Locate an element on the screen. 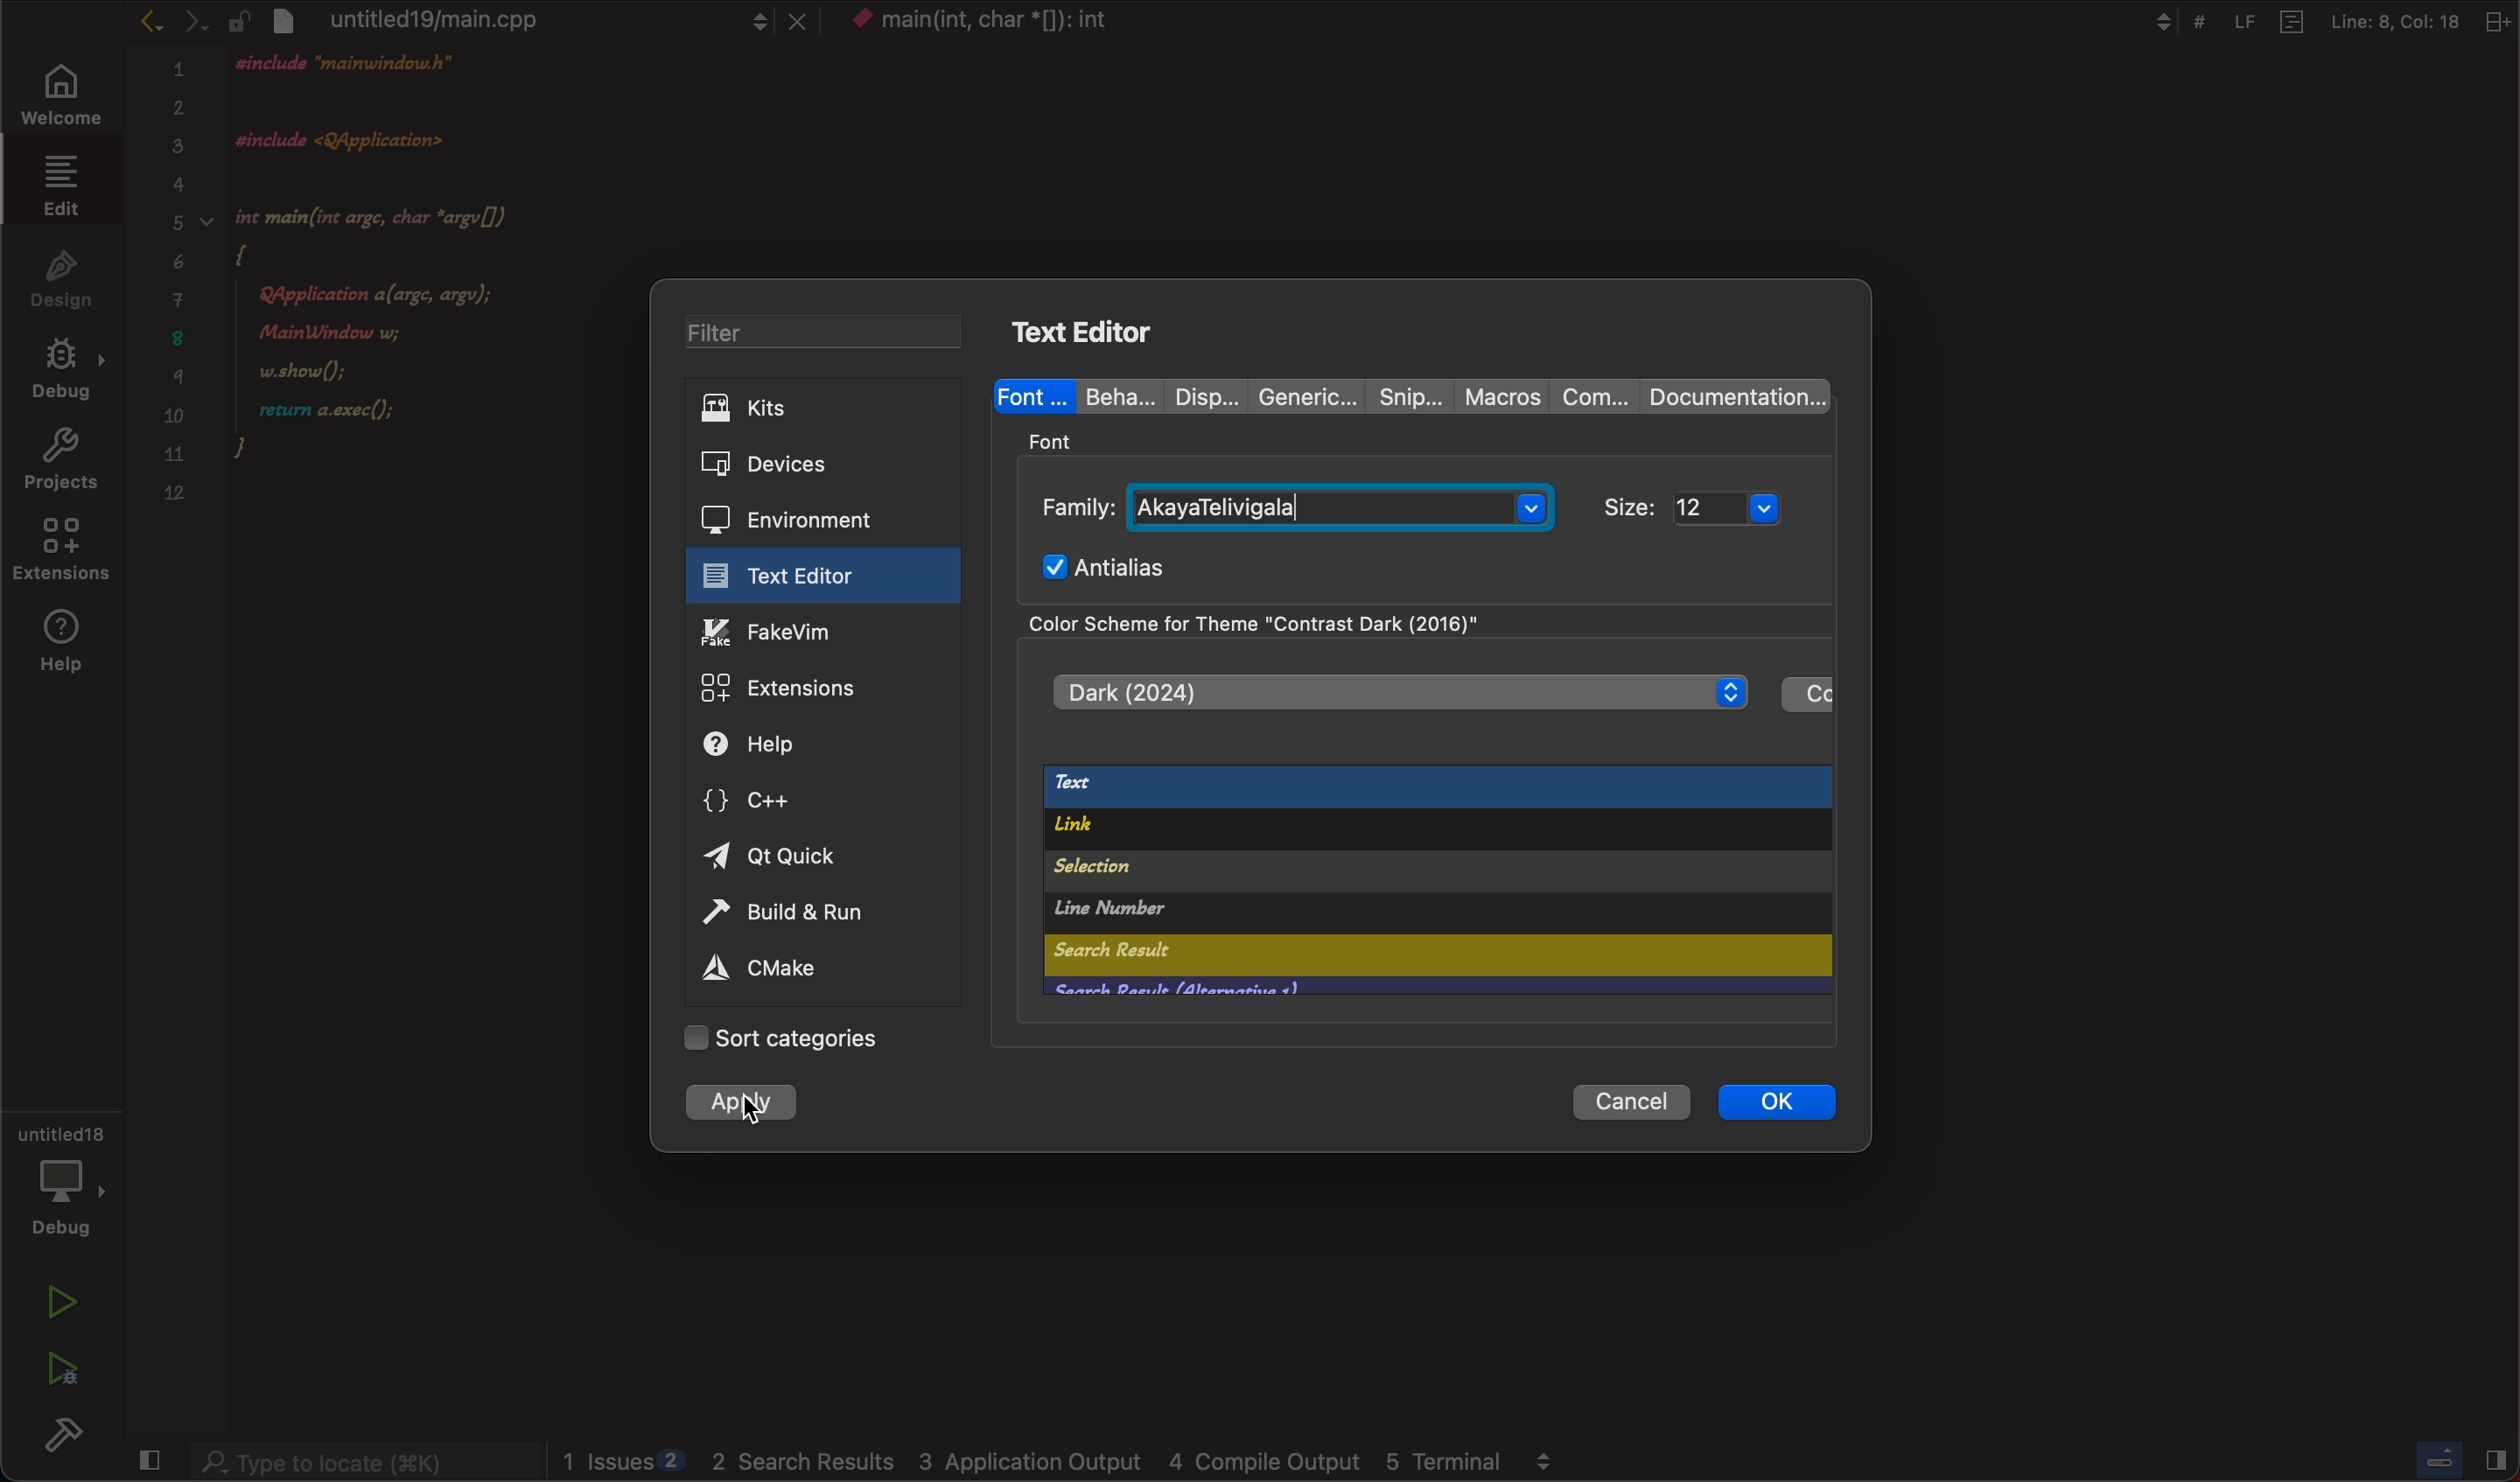 Image resolution: width=2520 pixels, height=1482 pixels. extensions is located at coordinates (814, 689).